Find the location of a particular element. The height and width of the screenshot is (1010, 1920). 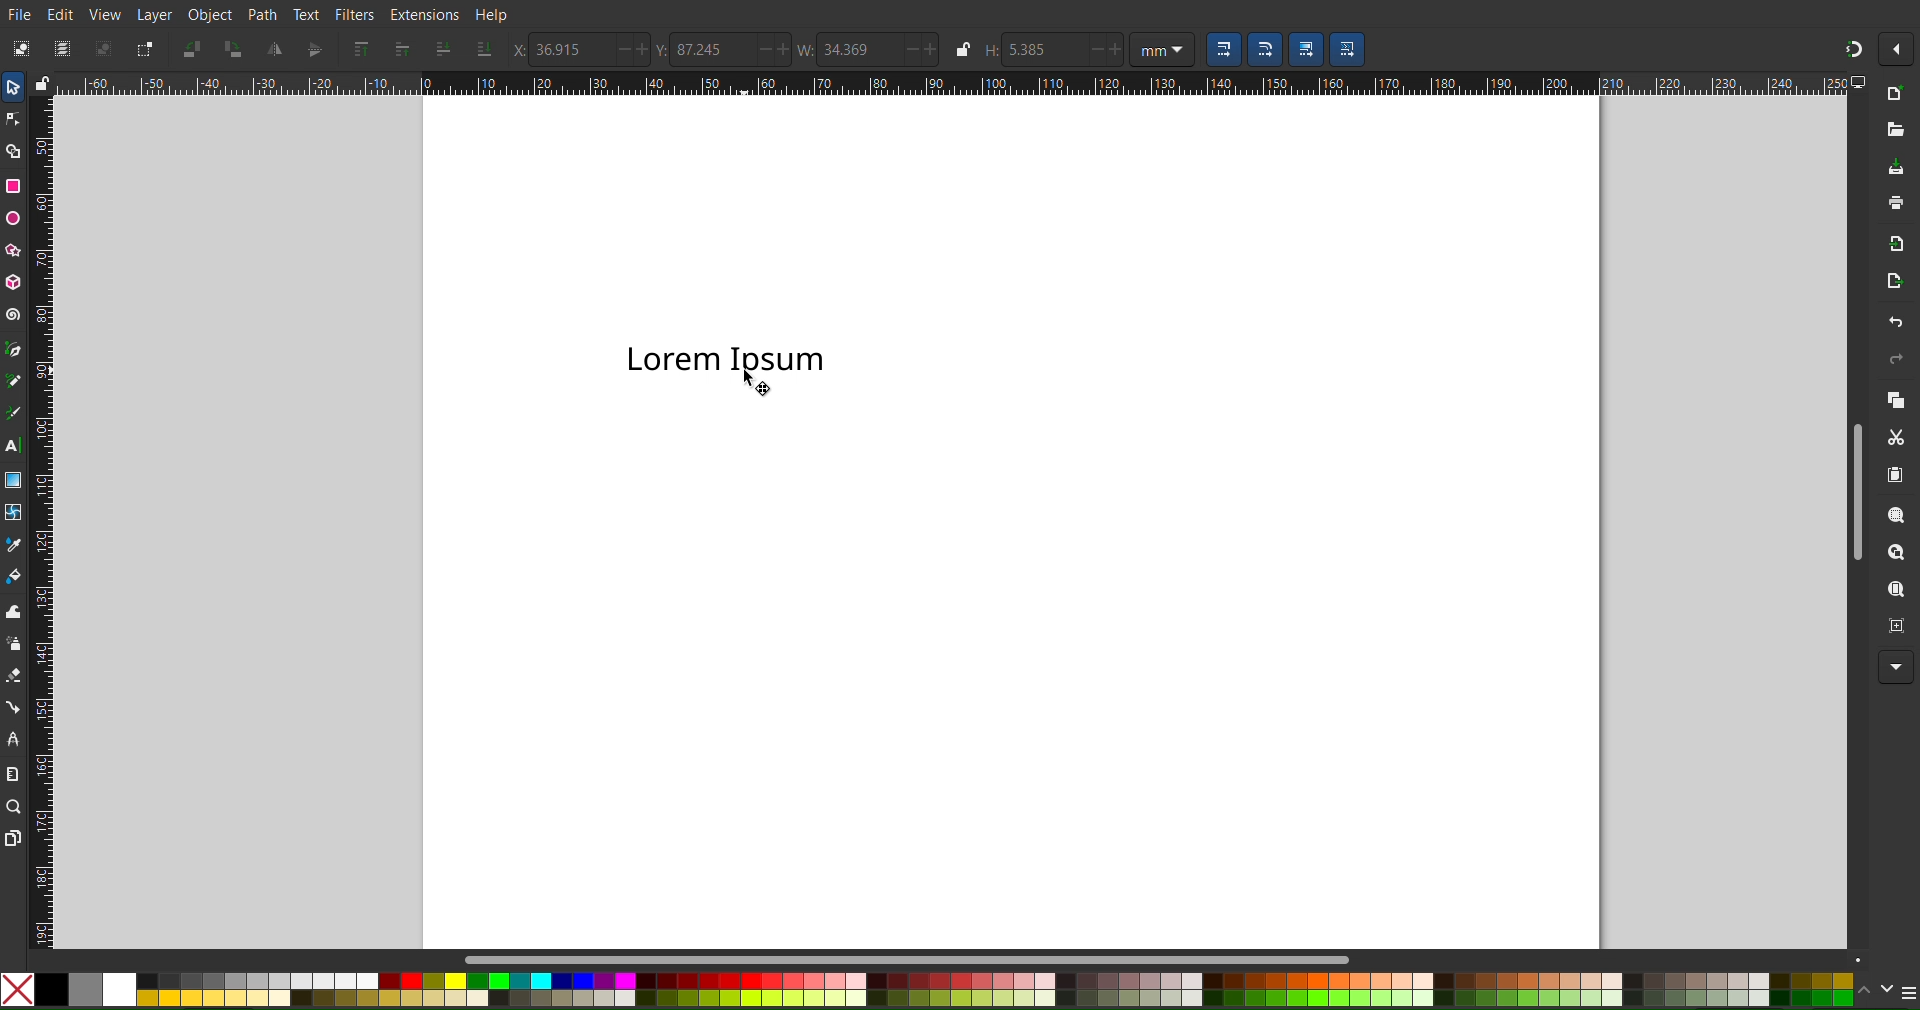

Width  is located at coordinates (885, 50).